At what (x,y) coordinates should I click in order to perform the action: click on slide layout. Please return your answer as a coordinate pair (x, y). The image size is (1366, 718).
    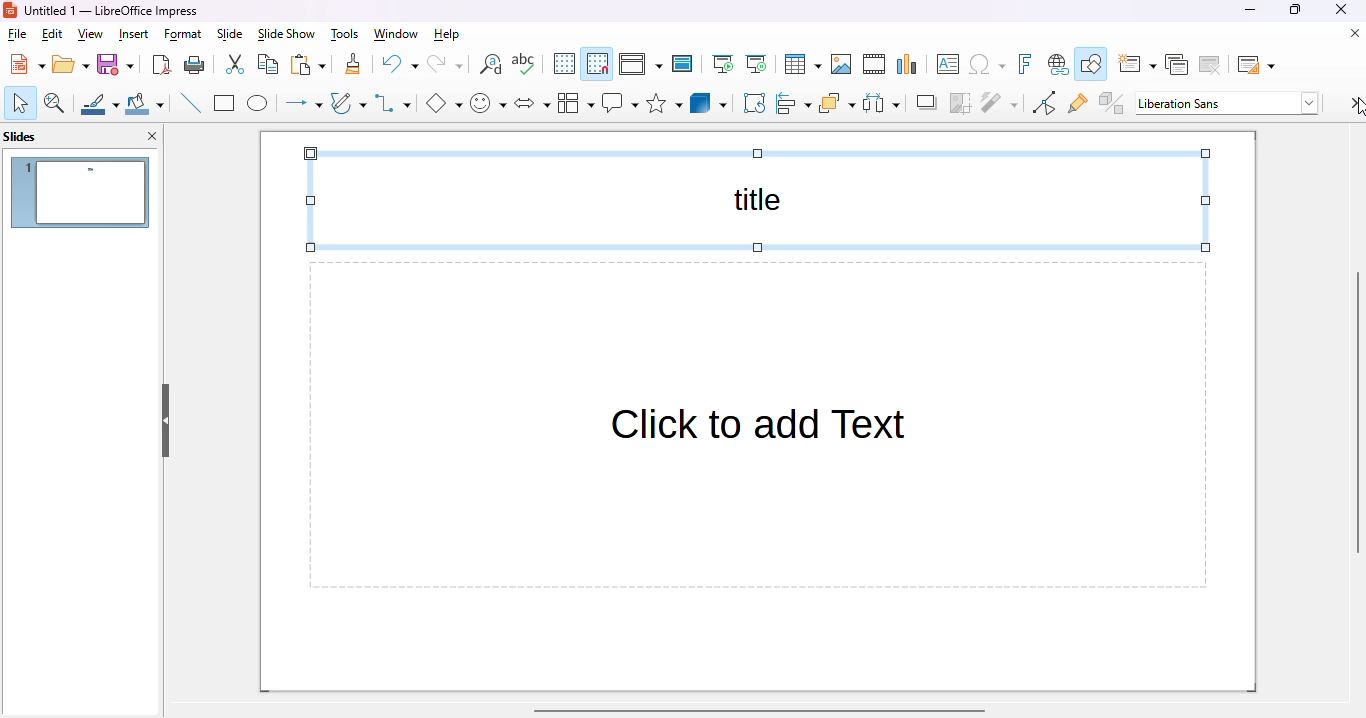
    Looking at the image, I should click on (1256, 65).